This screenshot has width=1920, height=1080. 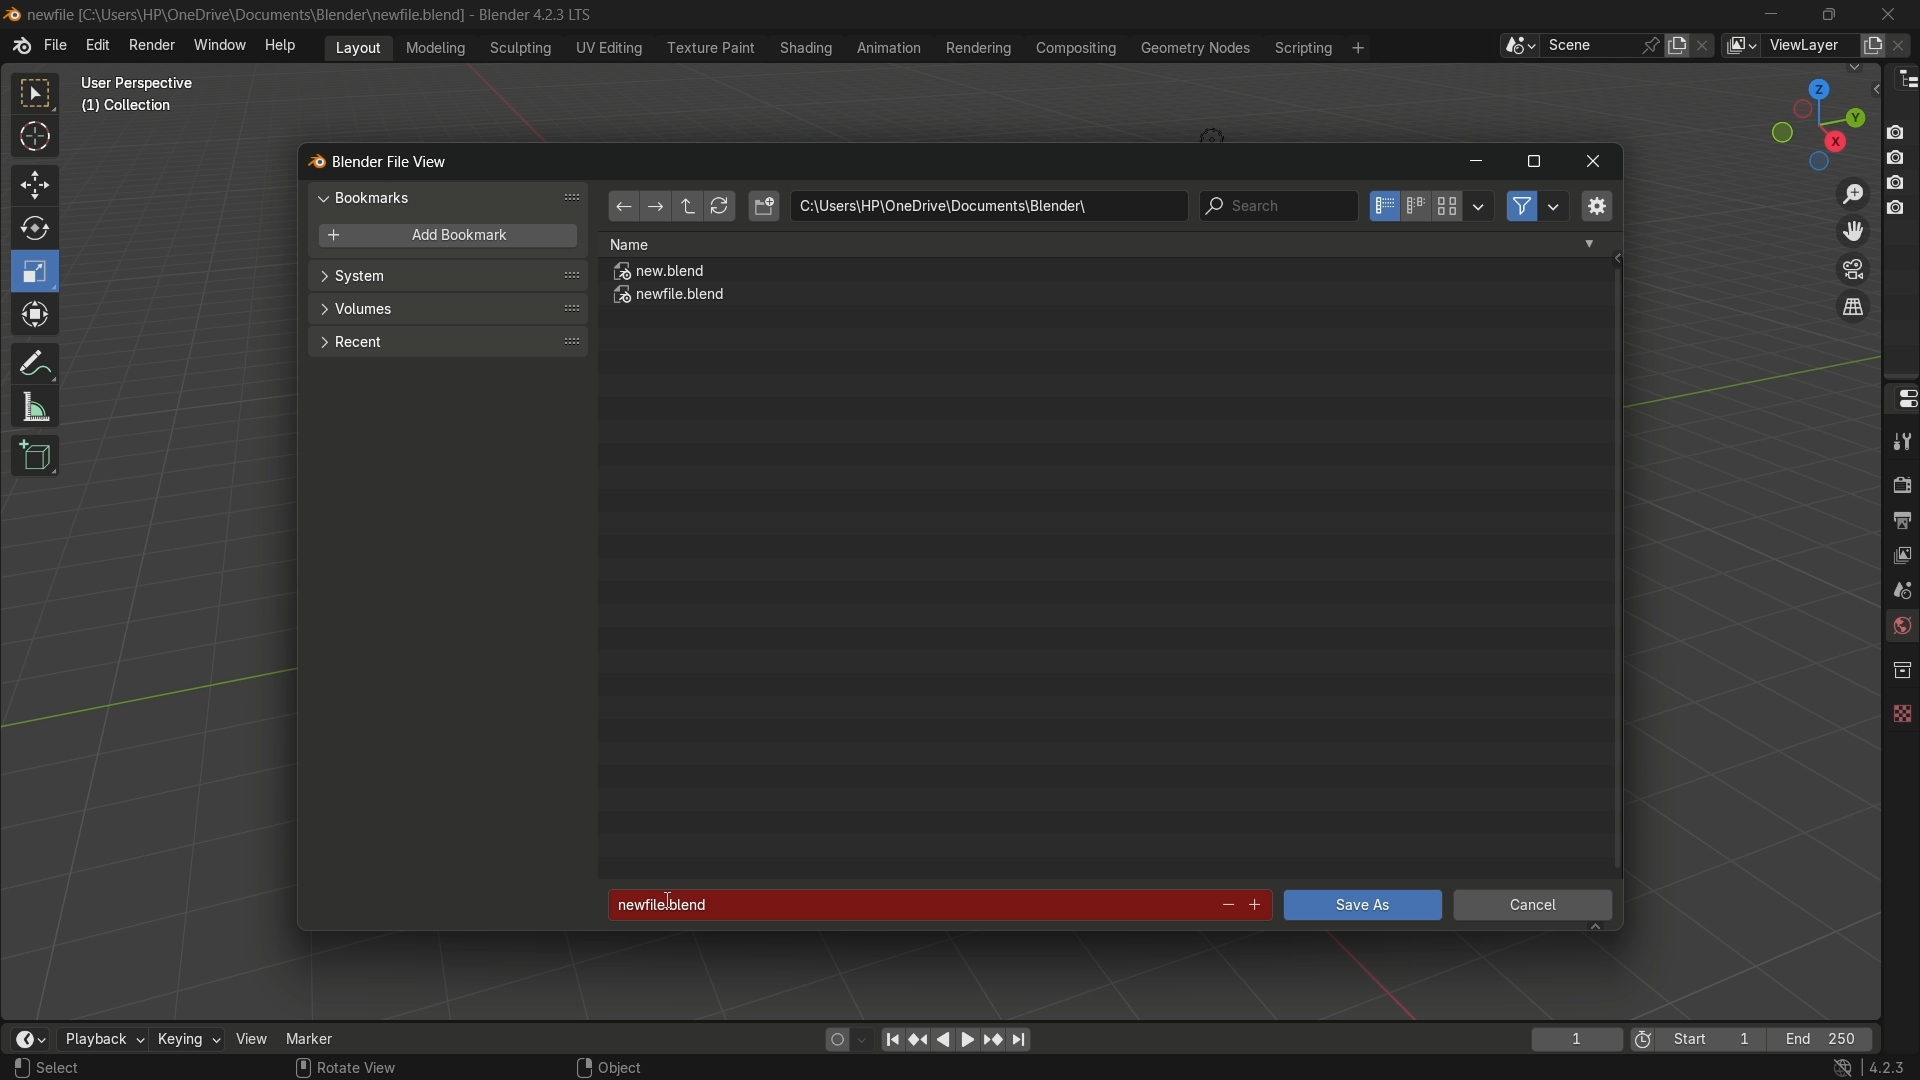 What do you see at coordinates (919, 1037) in the screenshot?
I see `jump to keyframe` at bounding box center [919, 1037].